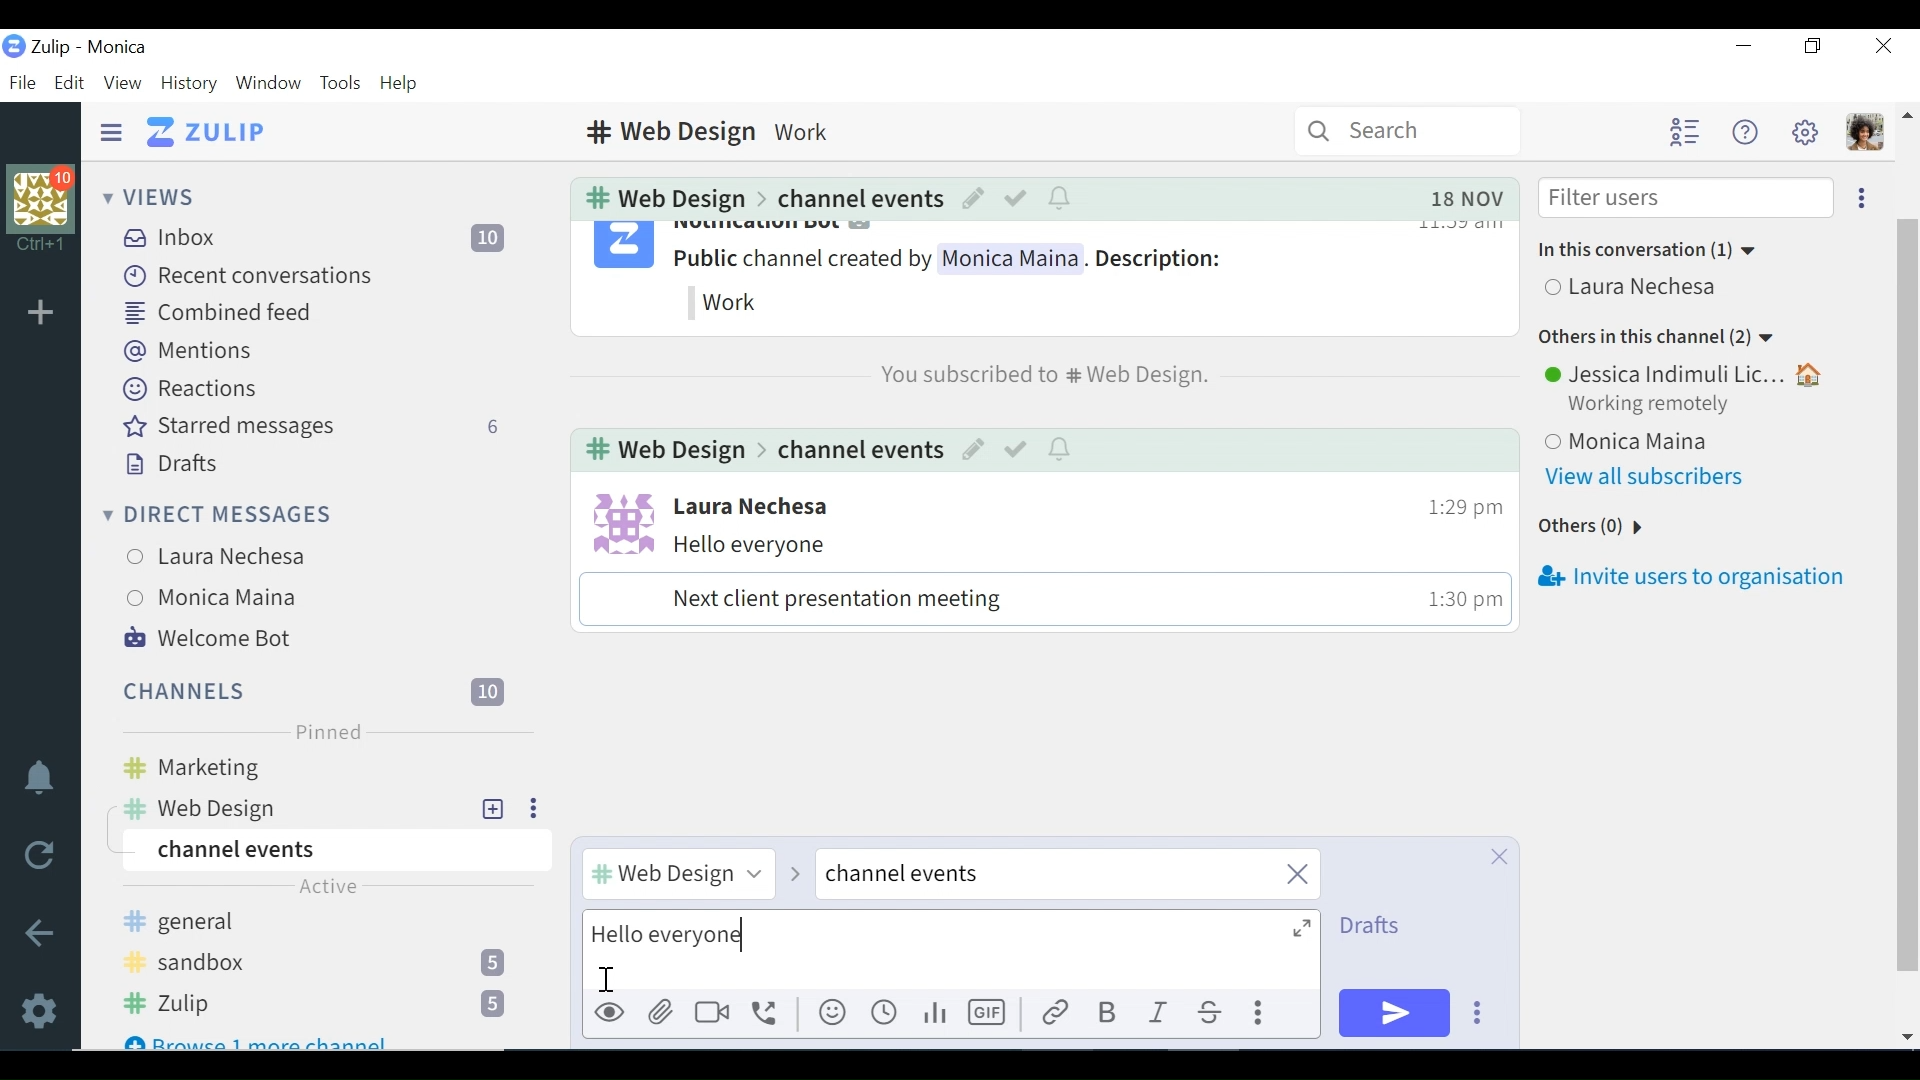 This screenshot has height=1080, width=1920. I want to click on User, so click(227, 553).